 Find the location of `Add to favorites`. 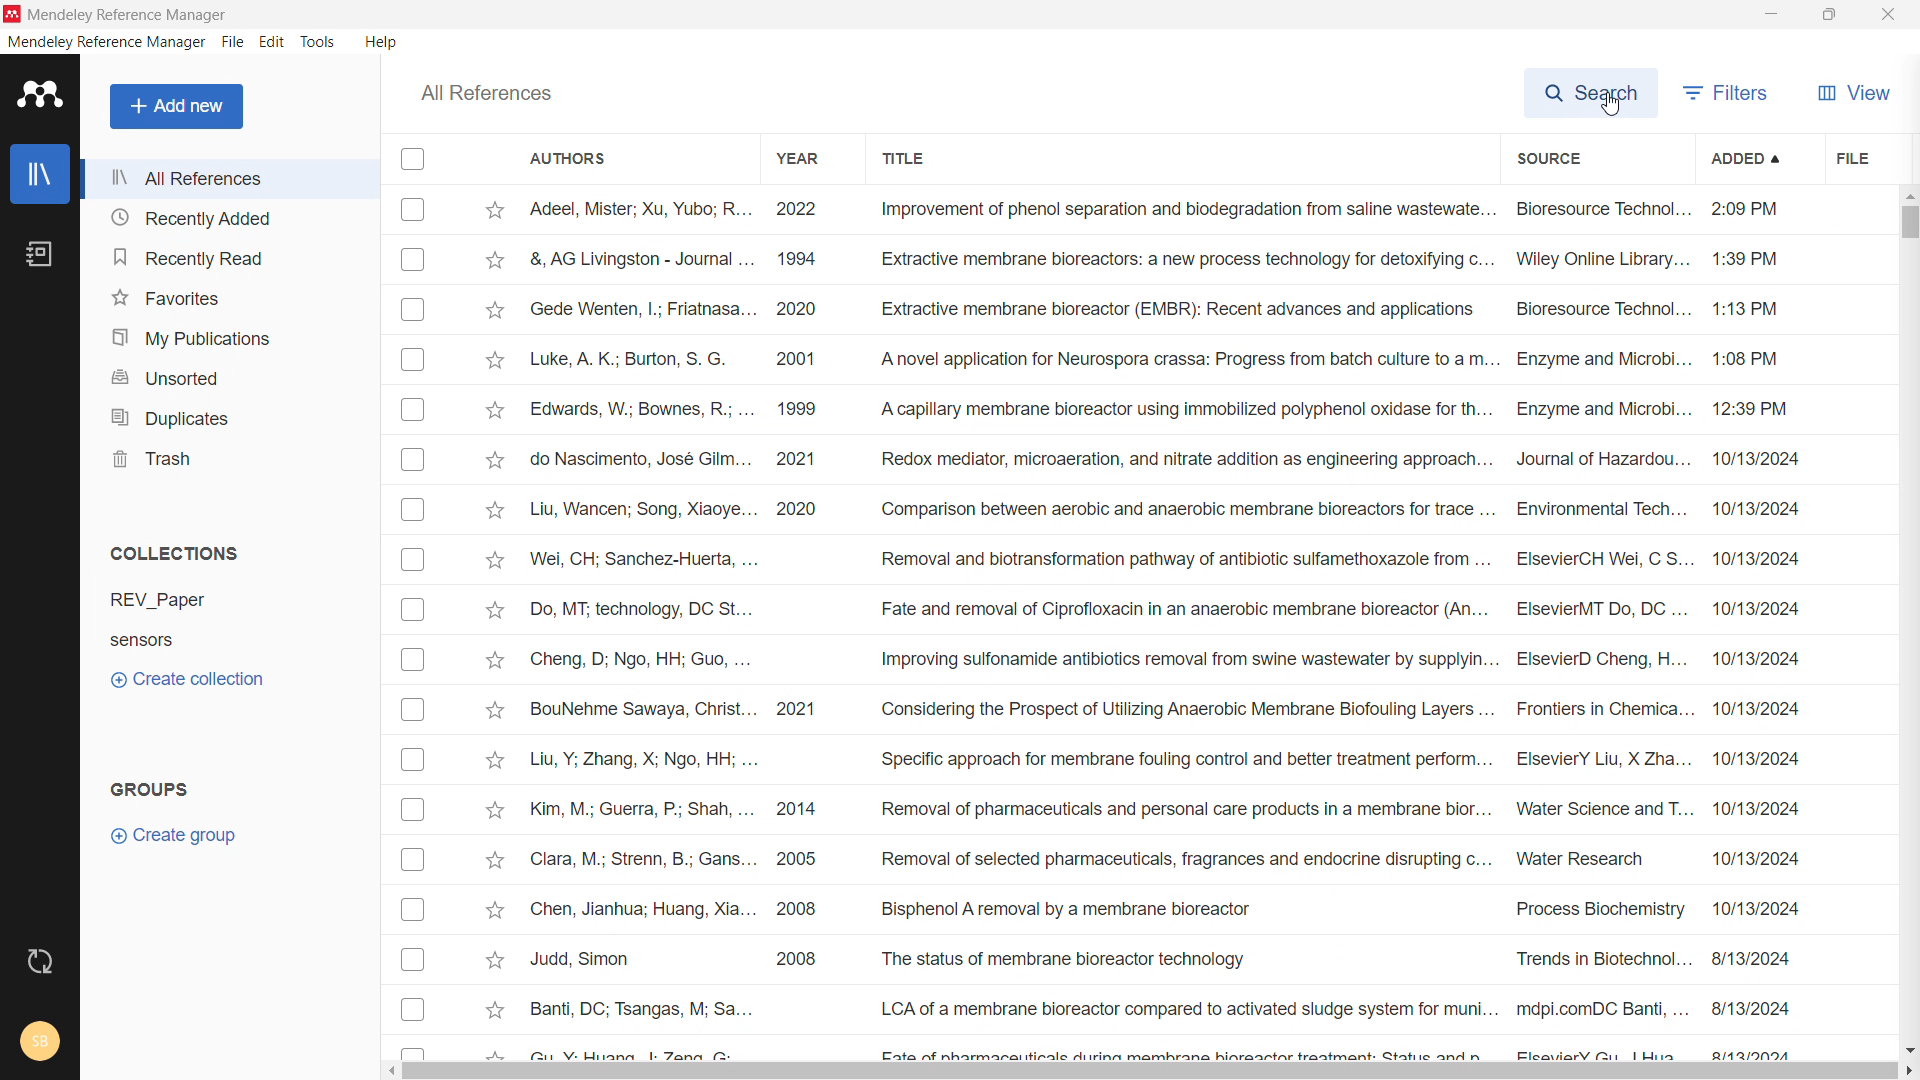

Add to favorites is located at coordinates (497, 759).